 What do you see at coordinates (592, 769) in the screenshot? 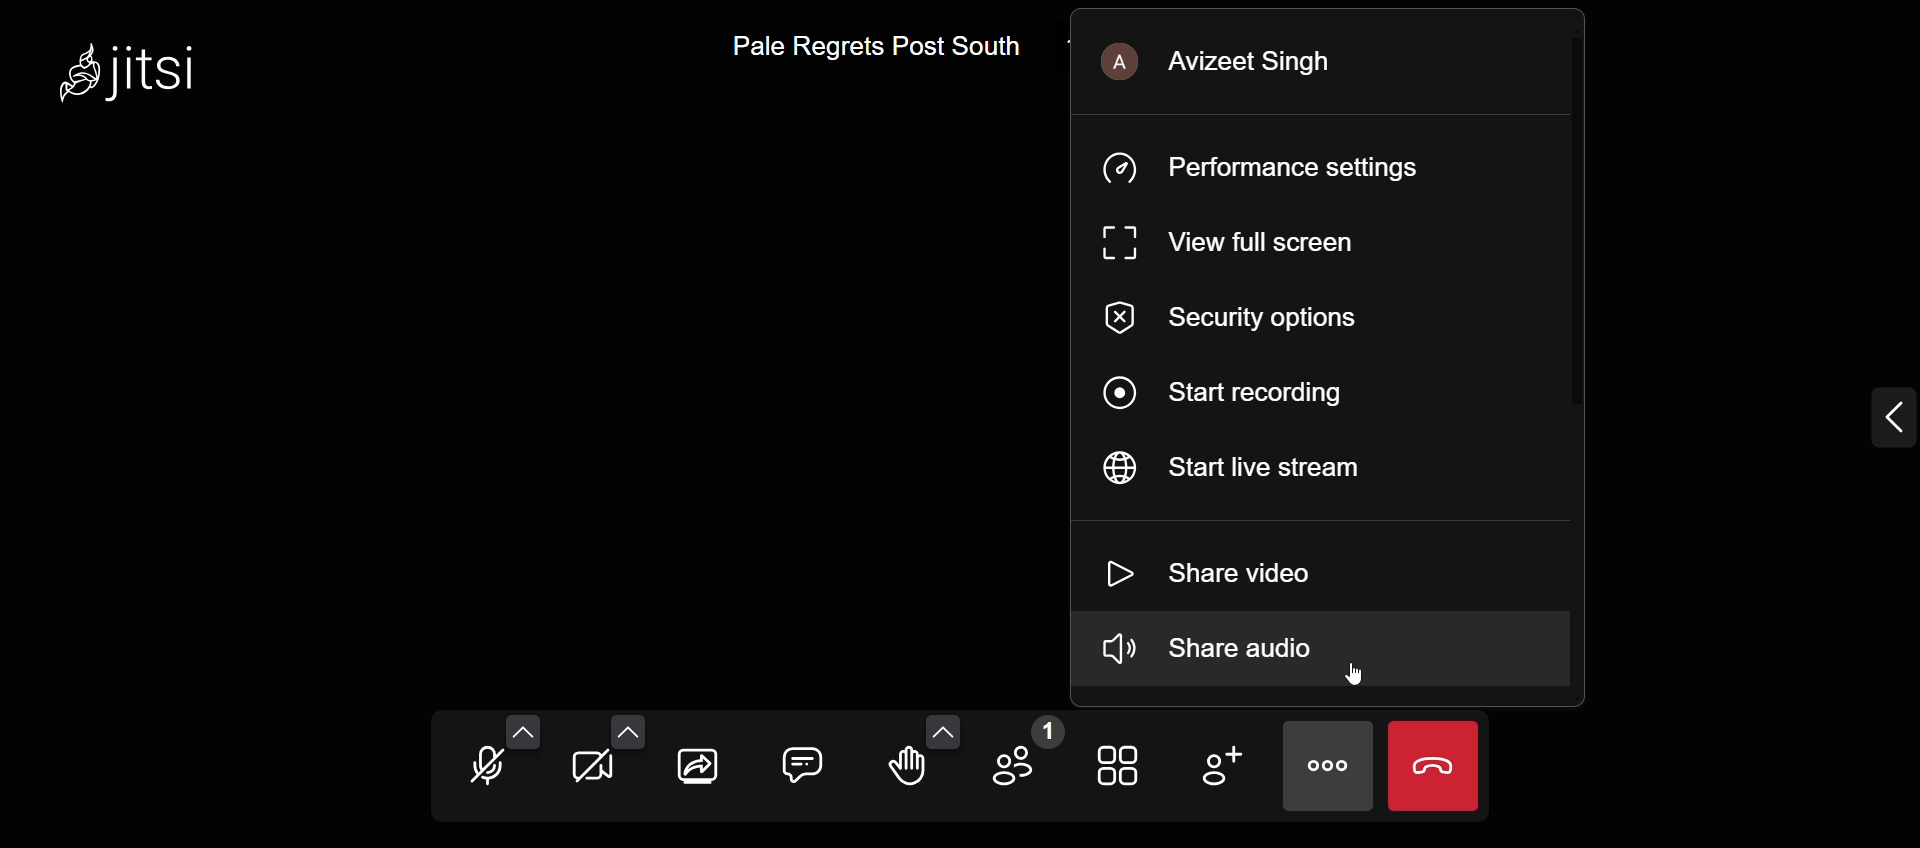
I see `start camera` at bounding box center [592, 769].